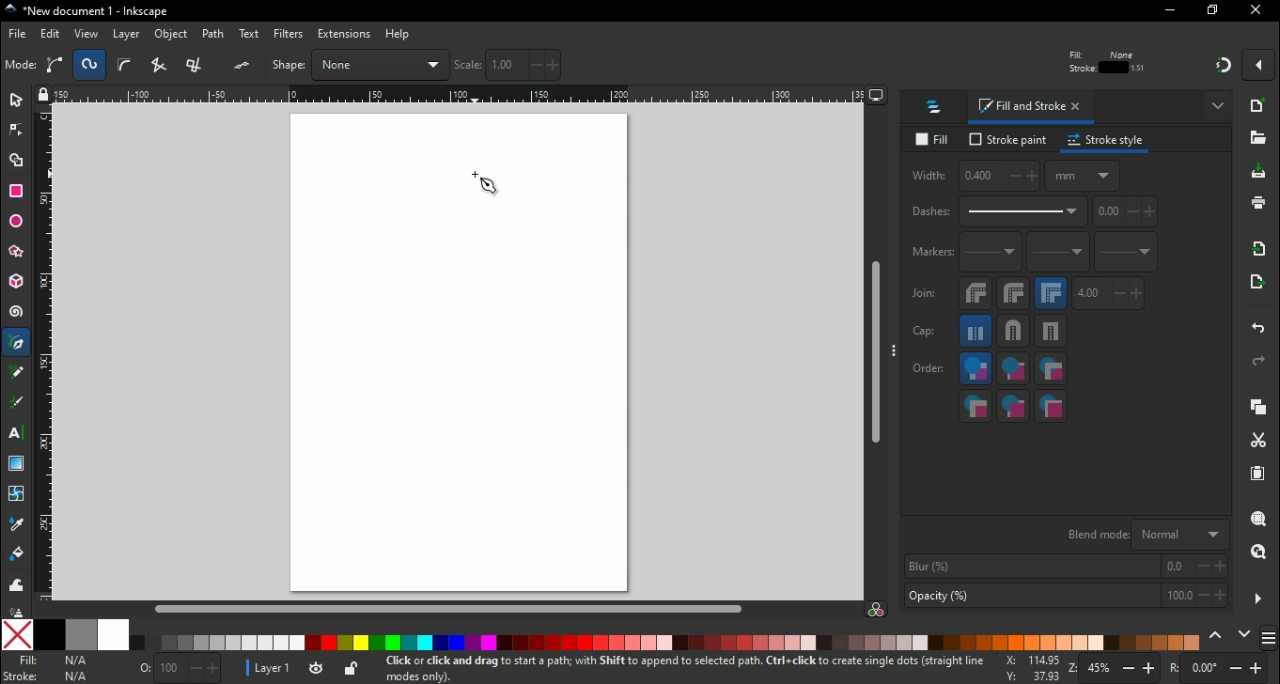  I want to click on minimize, so click(1169, 11).